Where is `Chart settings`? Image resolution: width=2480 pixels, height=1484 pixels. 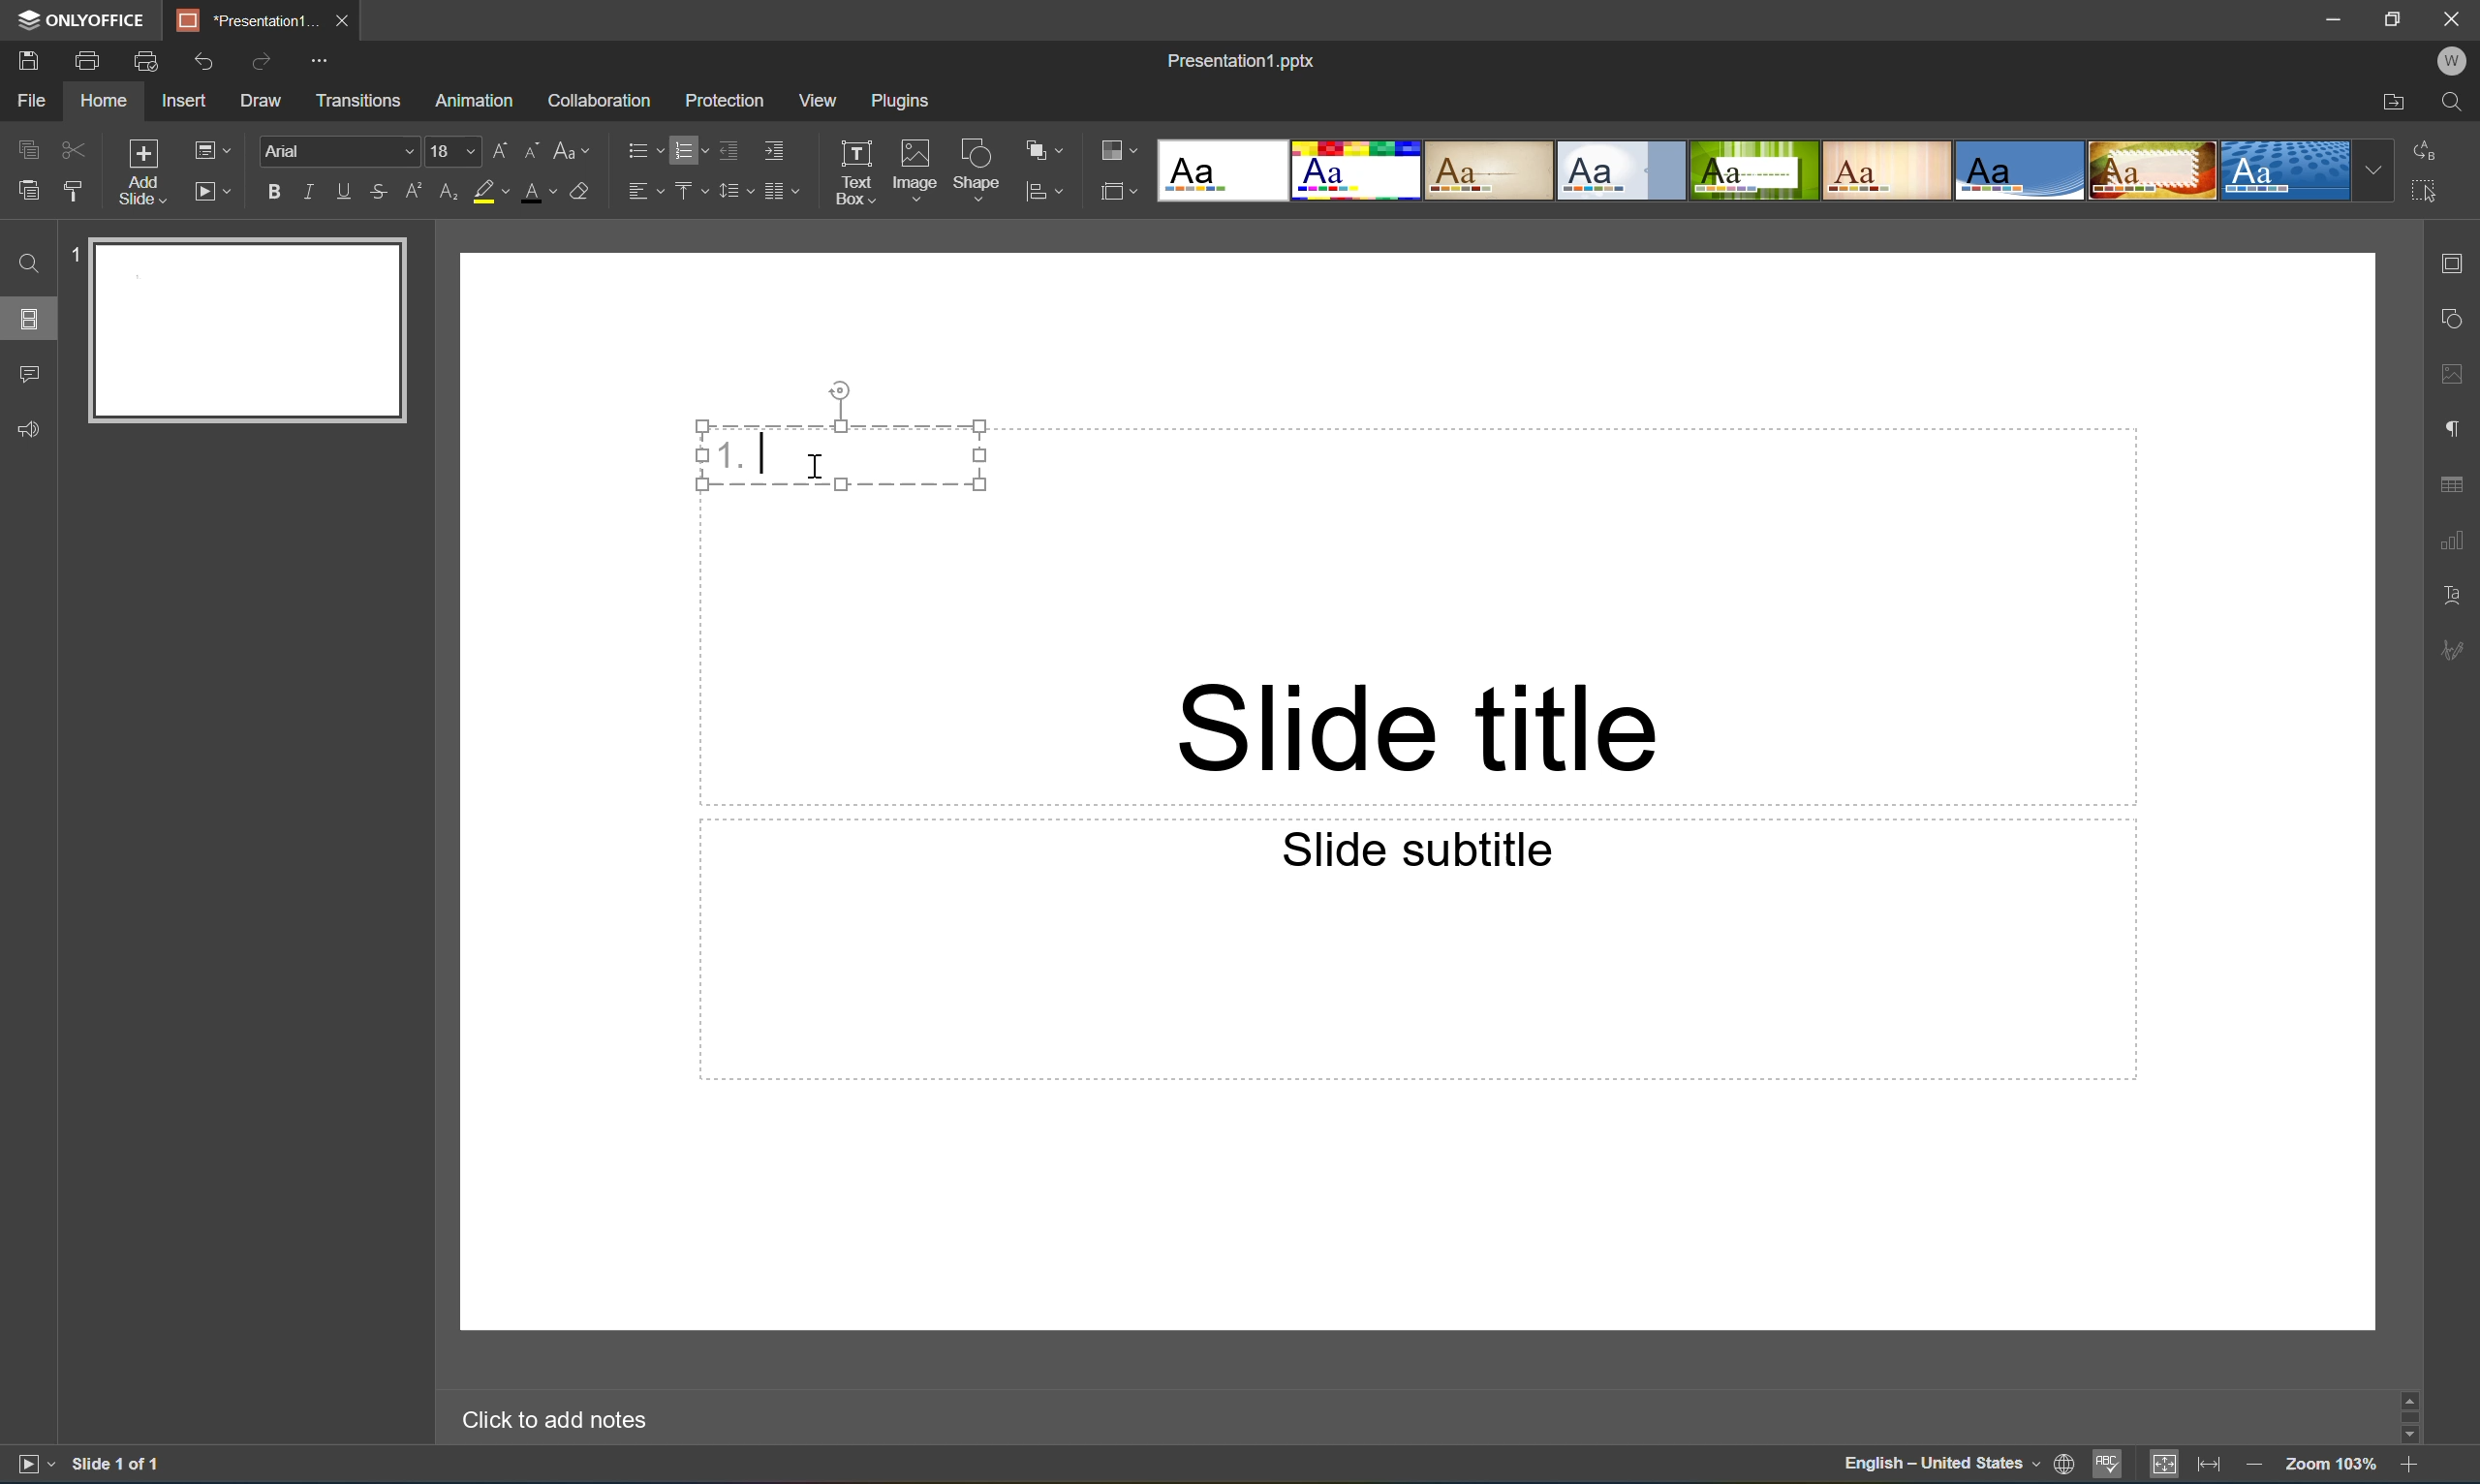 Chart settings is located at coordinates (2455, 540).